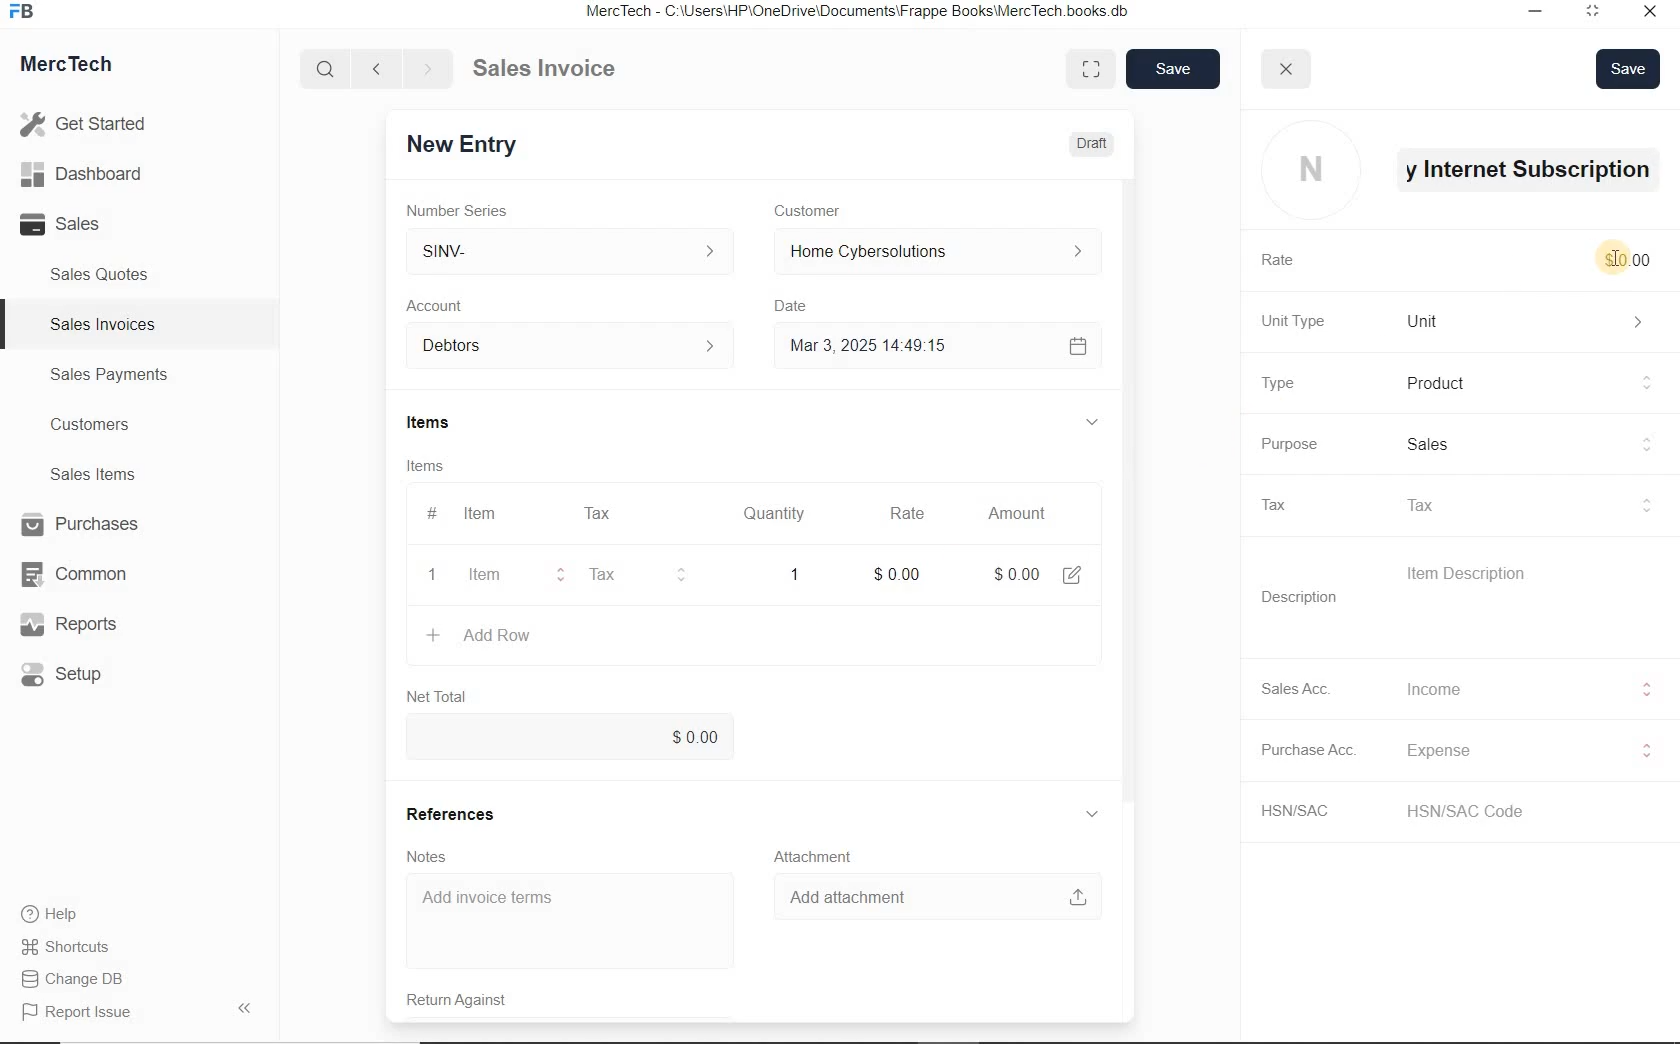  I want to click on Product, so click(1530, 383).